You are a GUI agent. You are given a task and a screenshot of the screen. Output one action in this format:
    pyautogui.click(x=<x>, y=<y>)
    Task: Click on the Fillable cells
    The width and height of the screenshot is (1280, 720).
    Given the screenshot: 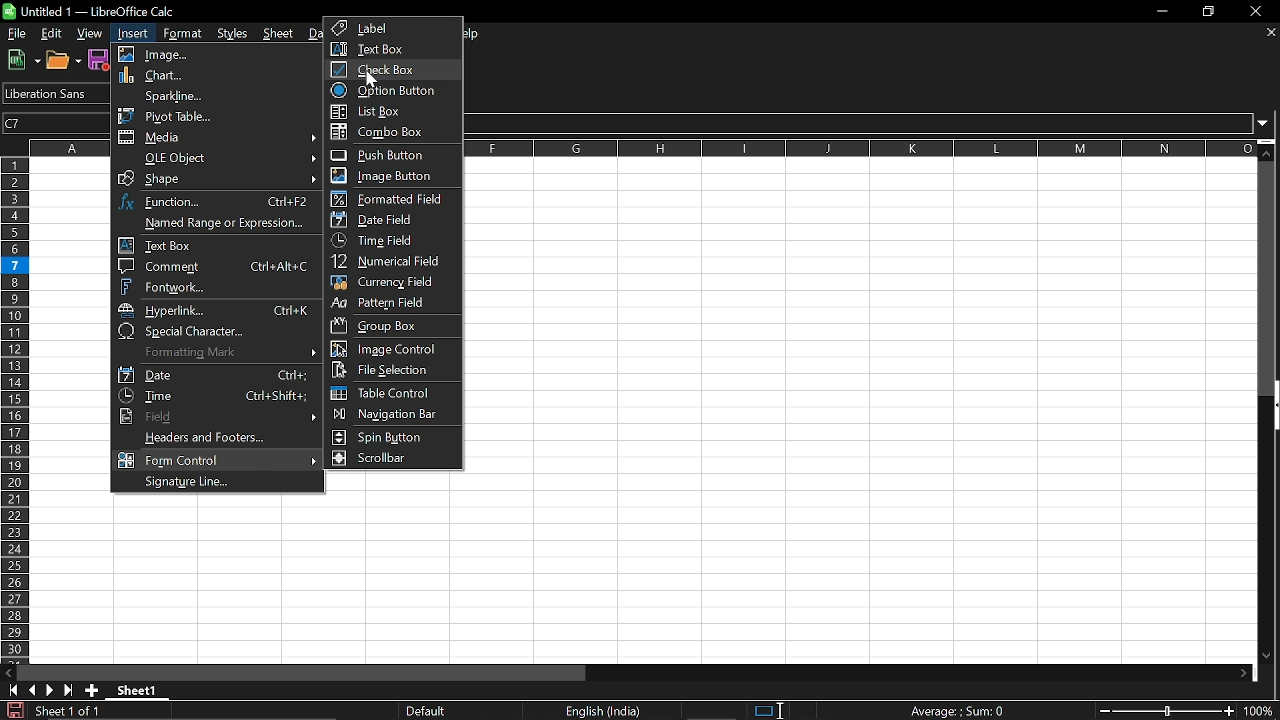 What is the action you would take?
    pyautogui.click(x=860, y=327)
    